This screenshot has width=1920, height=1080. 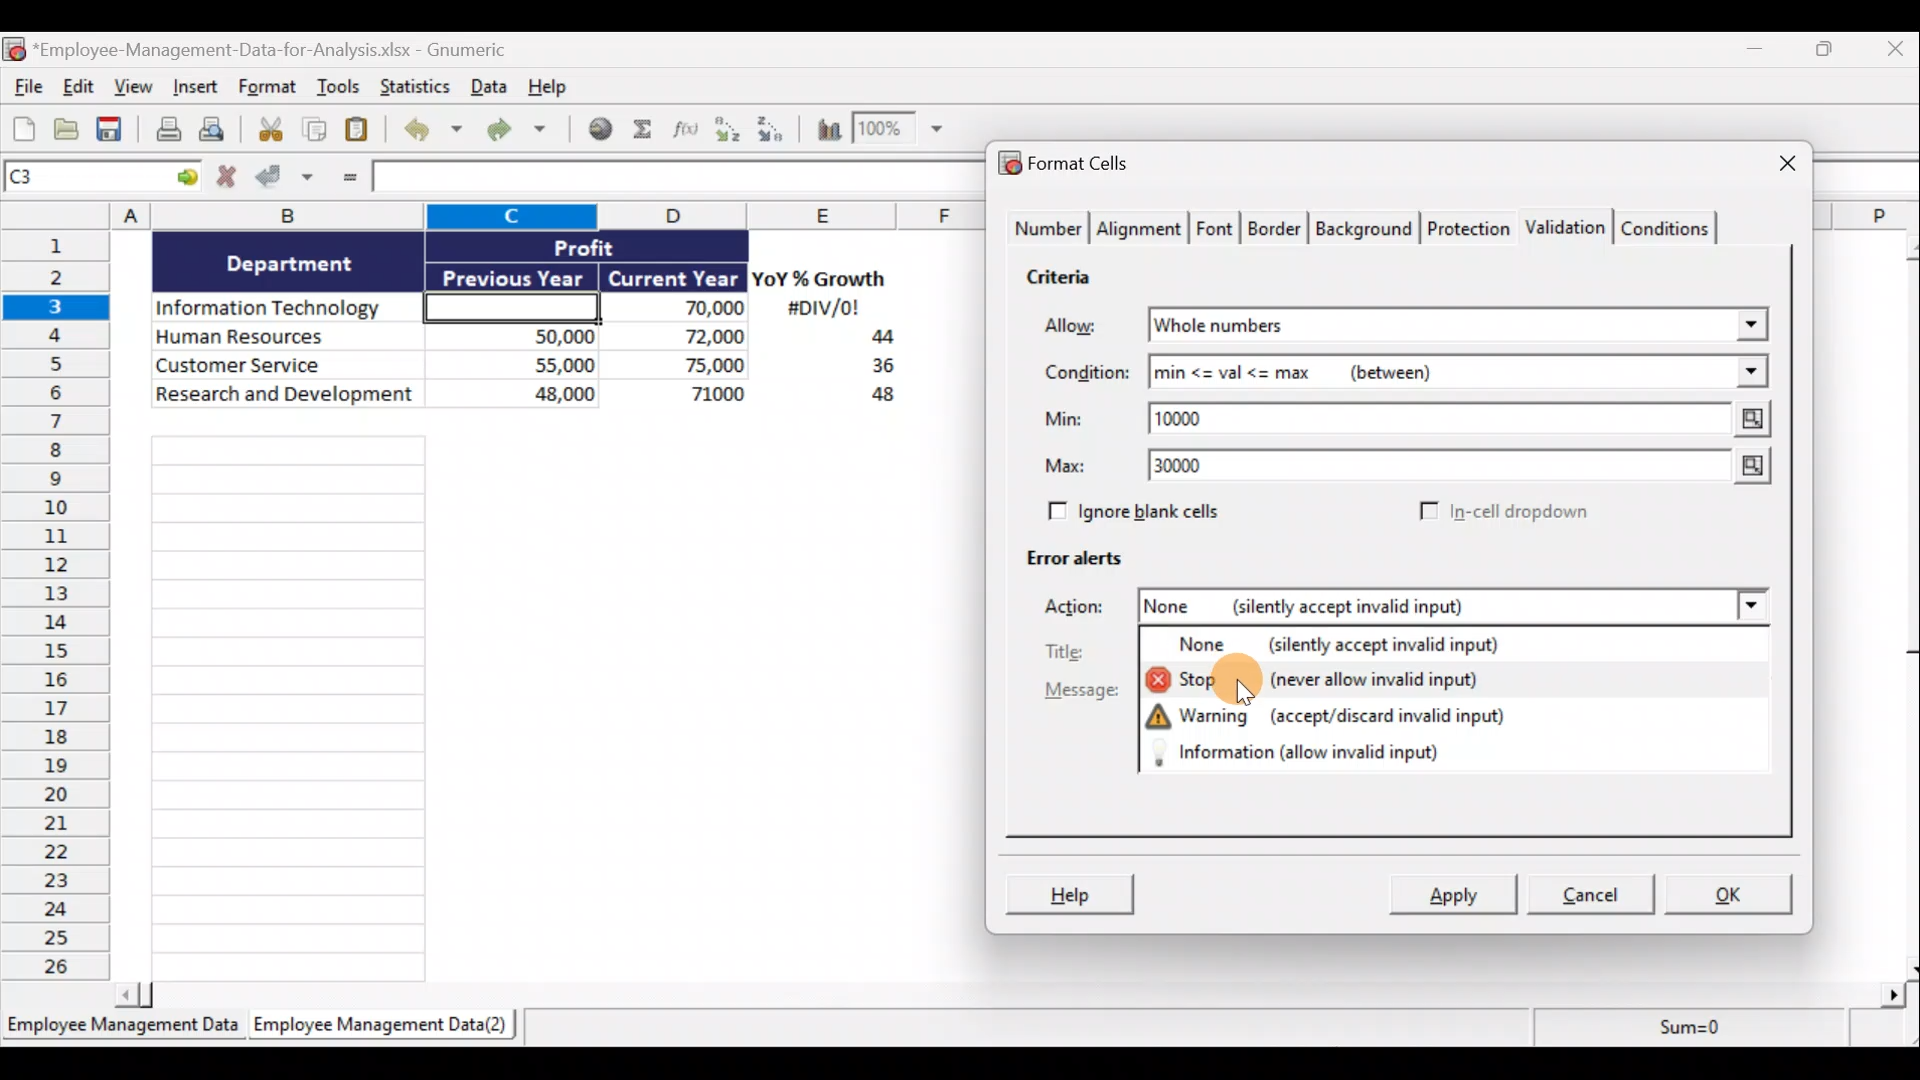 What do you see at coordinates (523, 335) in the screenshot?
I see `50,000` at bounding box center [523, 335].